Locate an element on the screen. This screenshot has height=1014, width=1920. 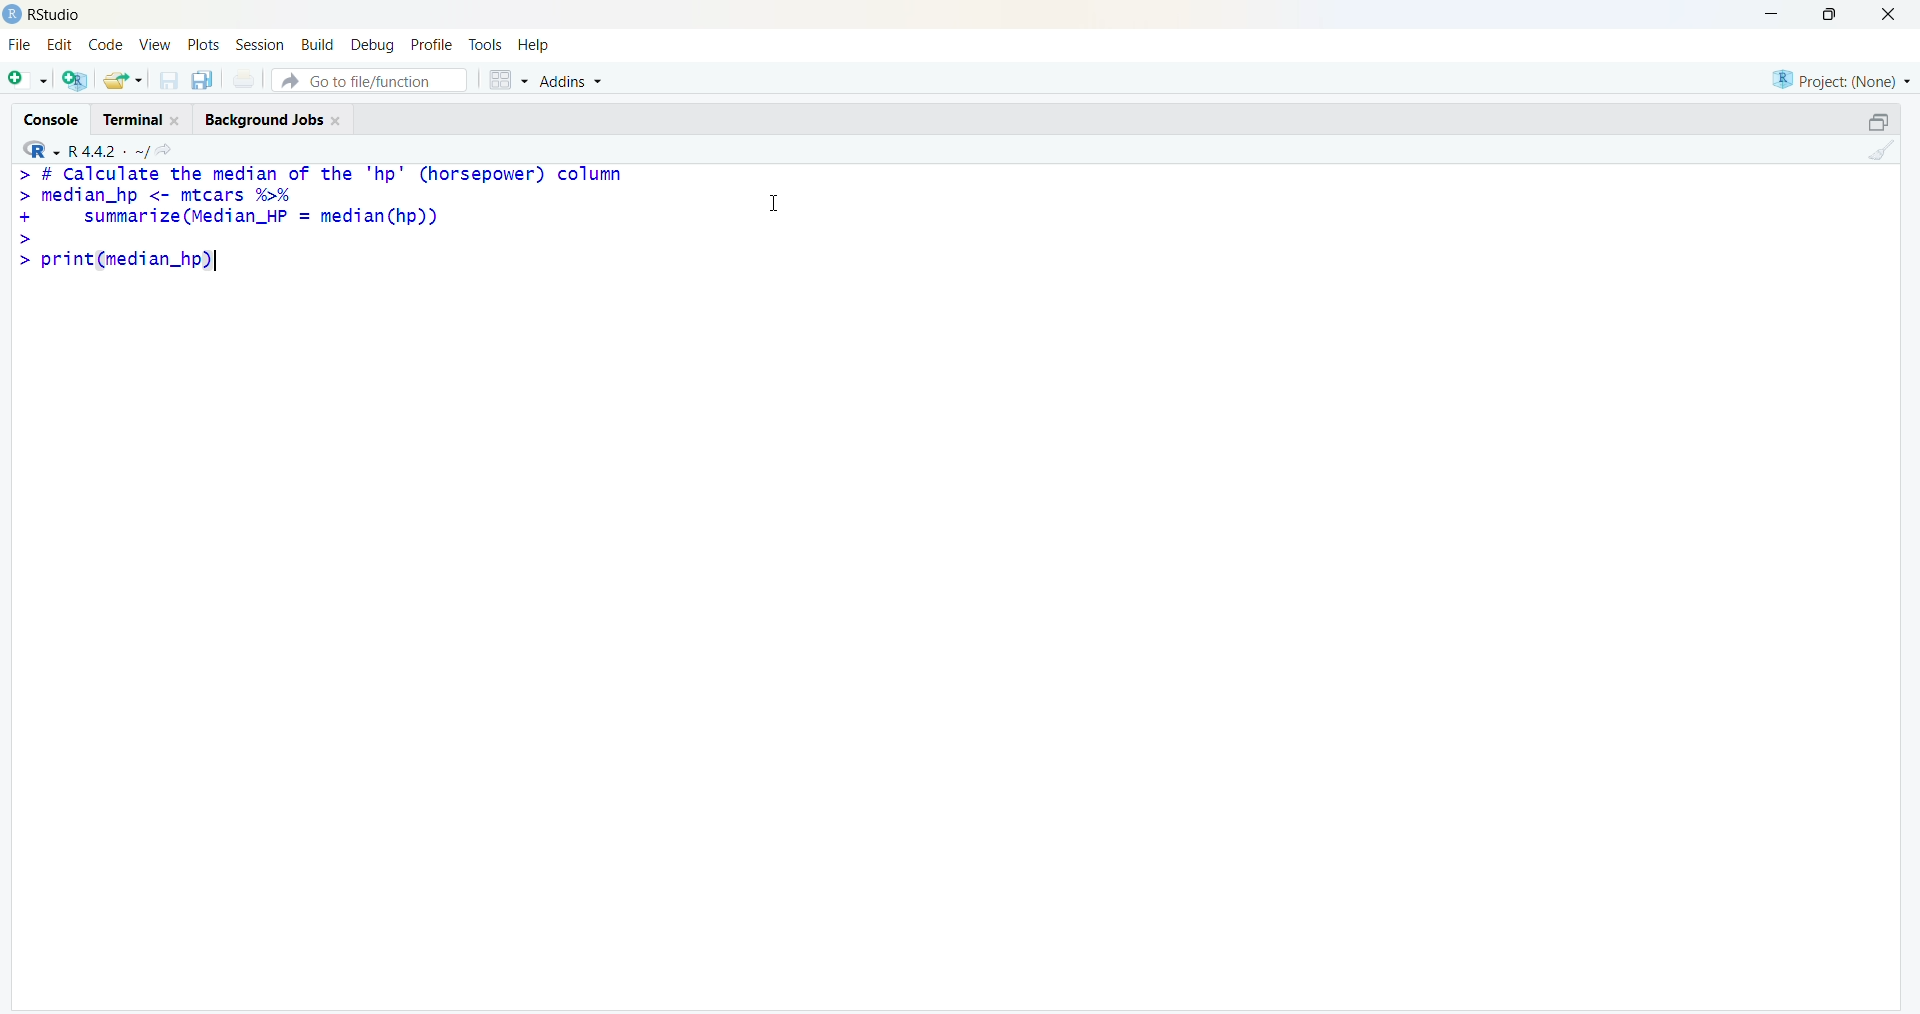
plots is located at coordinates (203, 45).